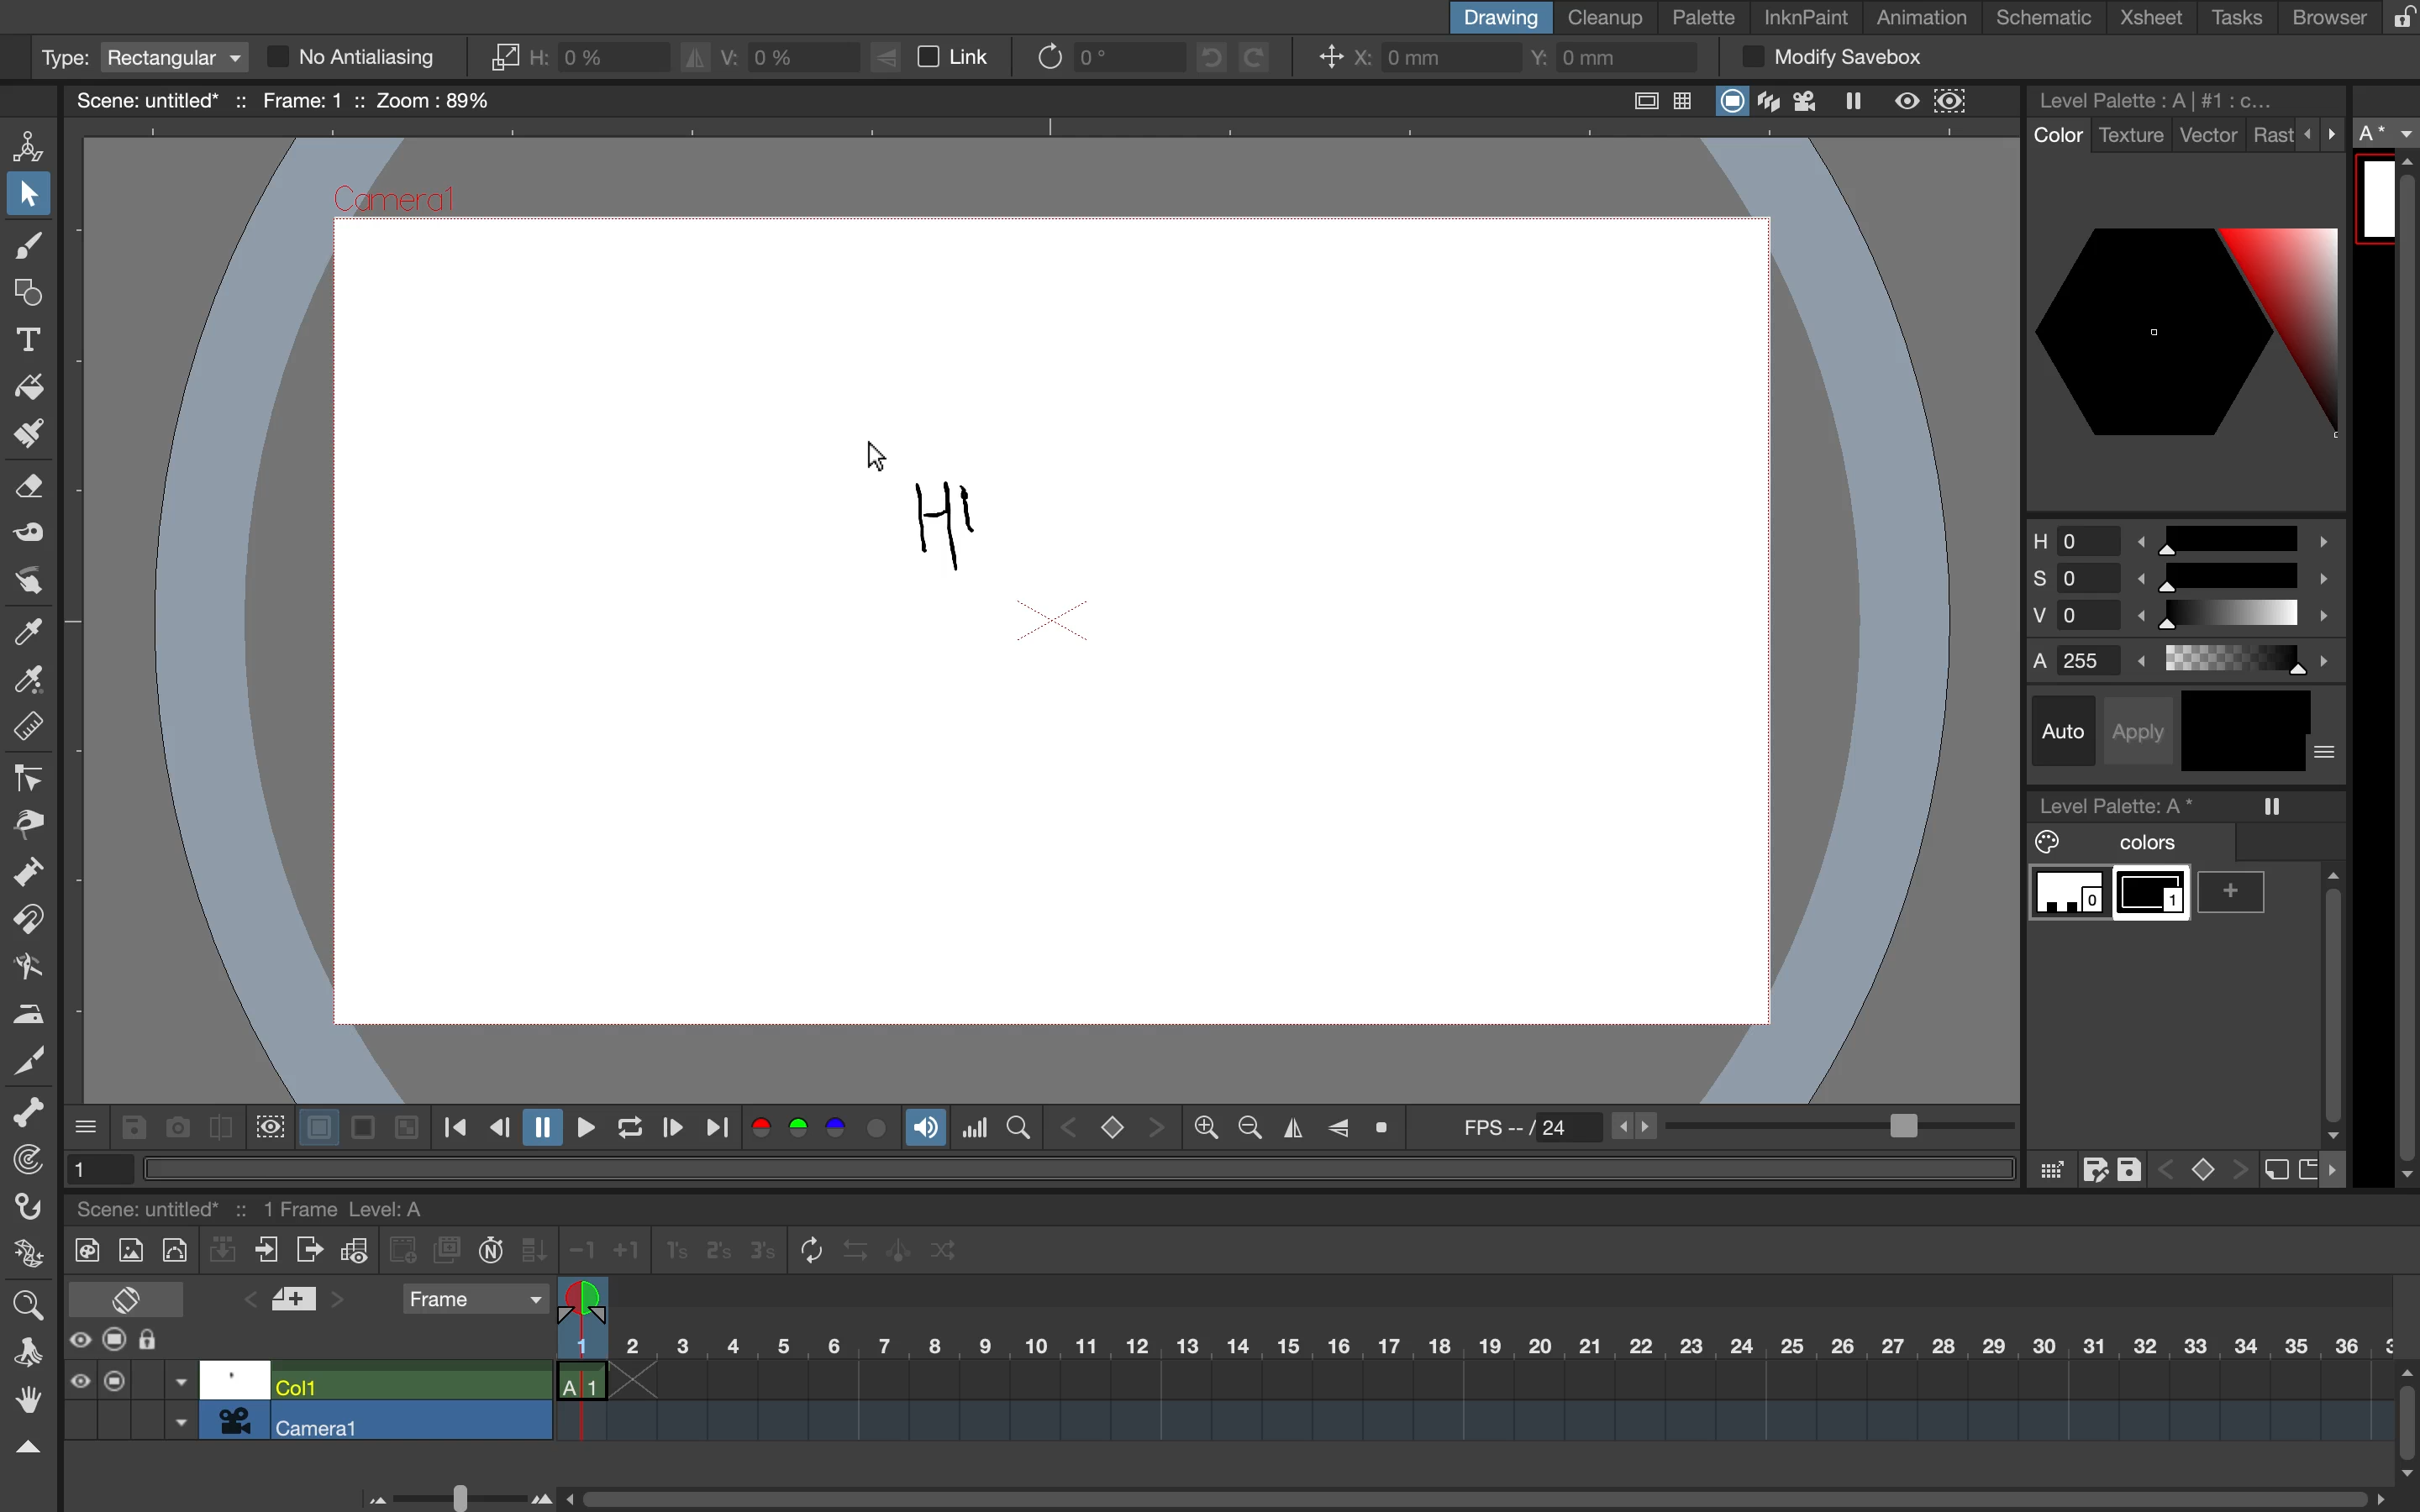 The image size is (2420, 1512). What do you see at coordinates (1831, 58) in the screenshot?
I see `modify savebox` at bounding box center [1831, 58].